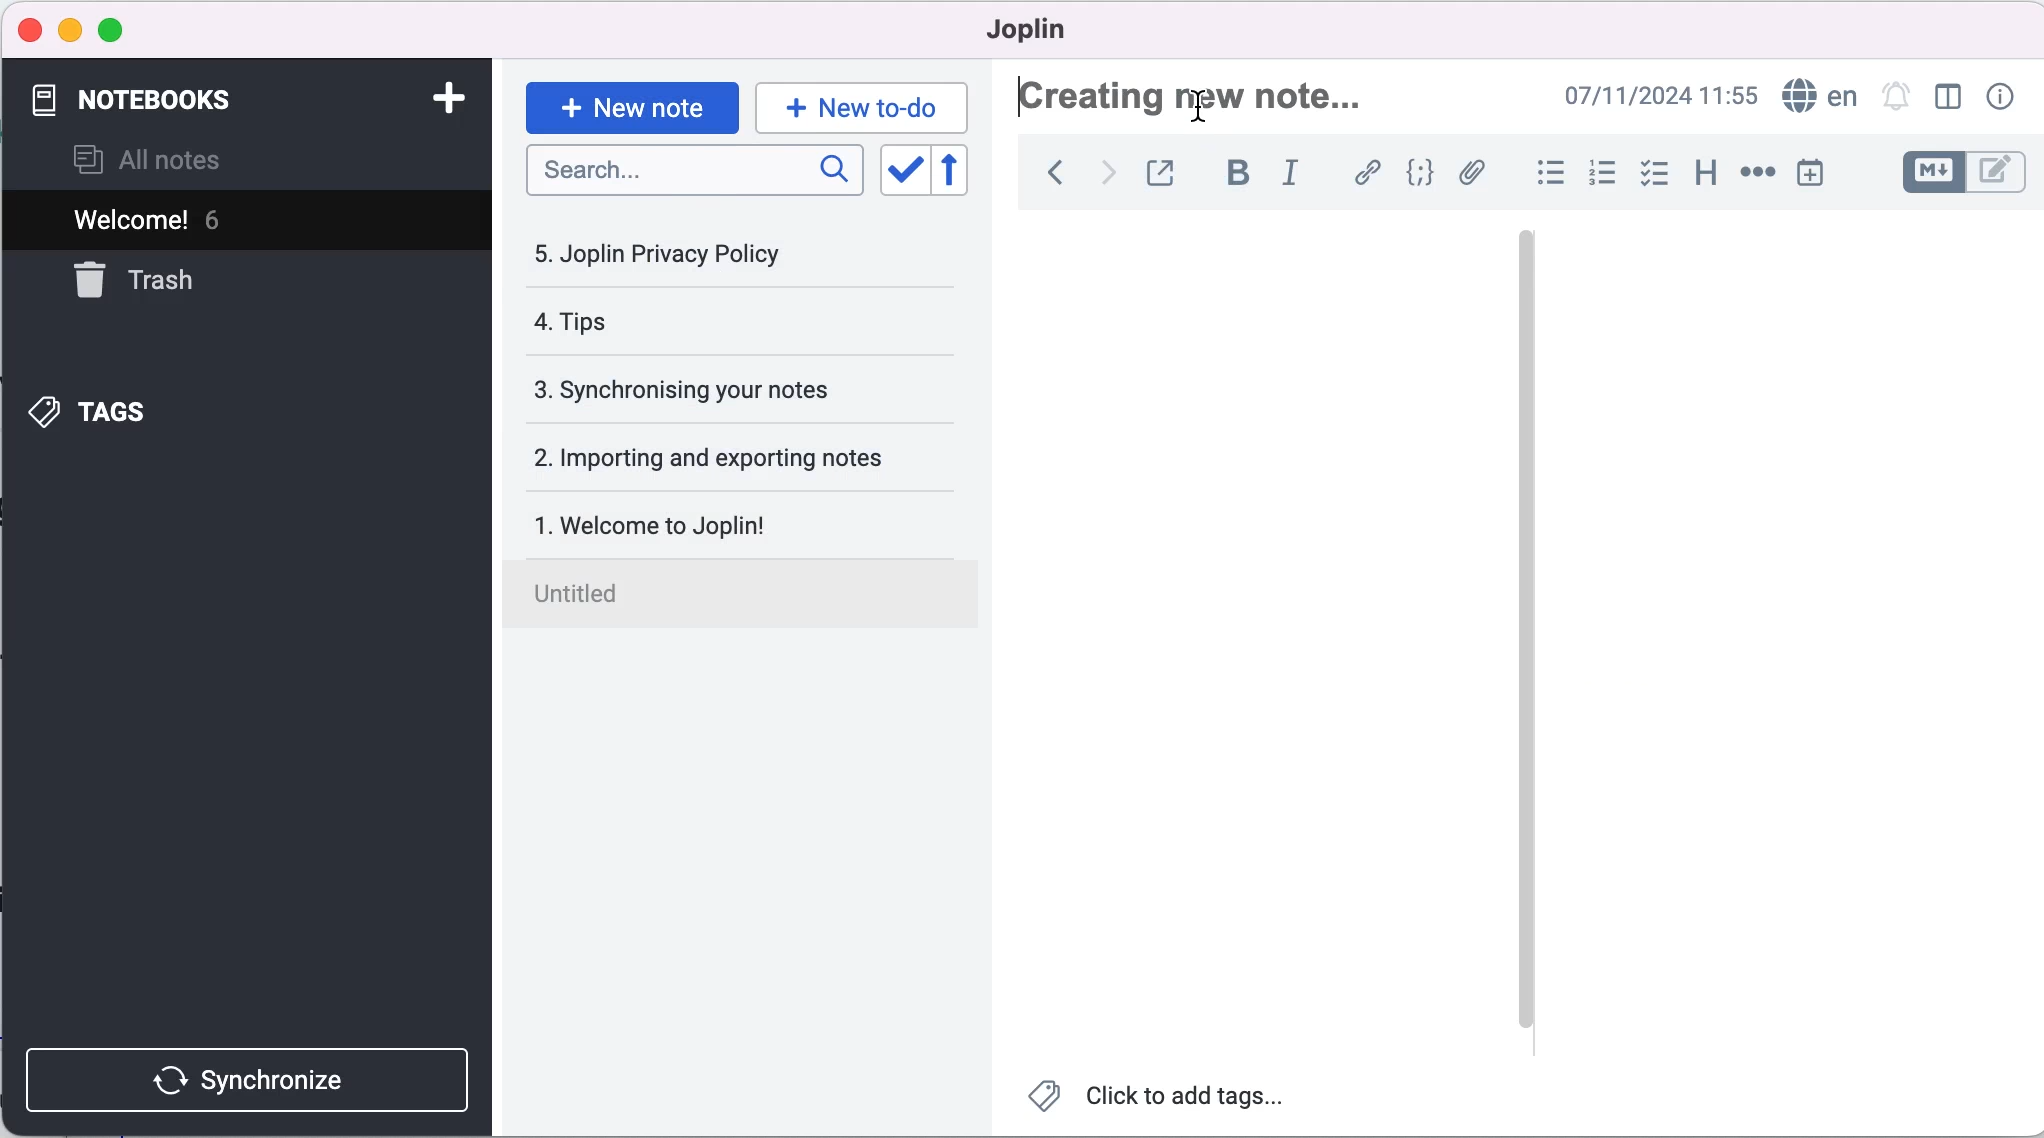 The height and width of the screenshot is (1138, 2044). I want to click on joplin privacy policy, so click(681, 253).